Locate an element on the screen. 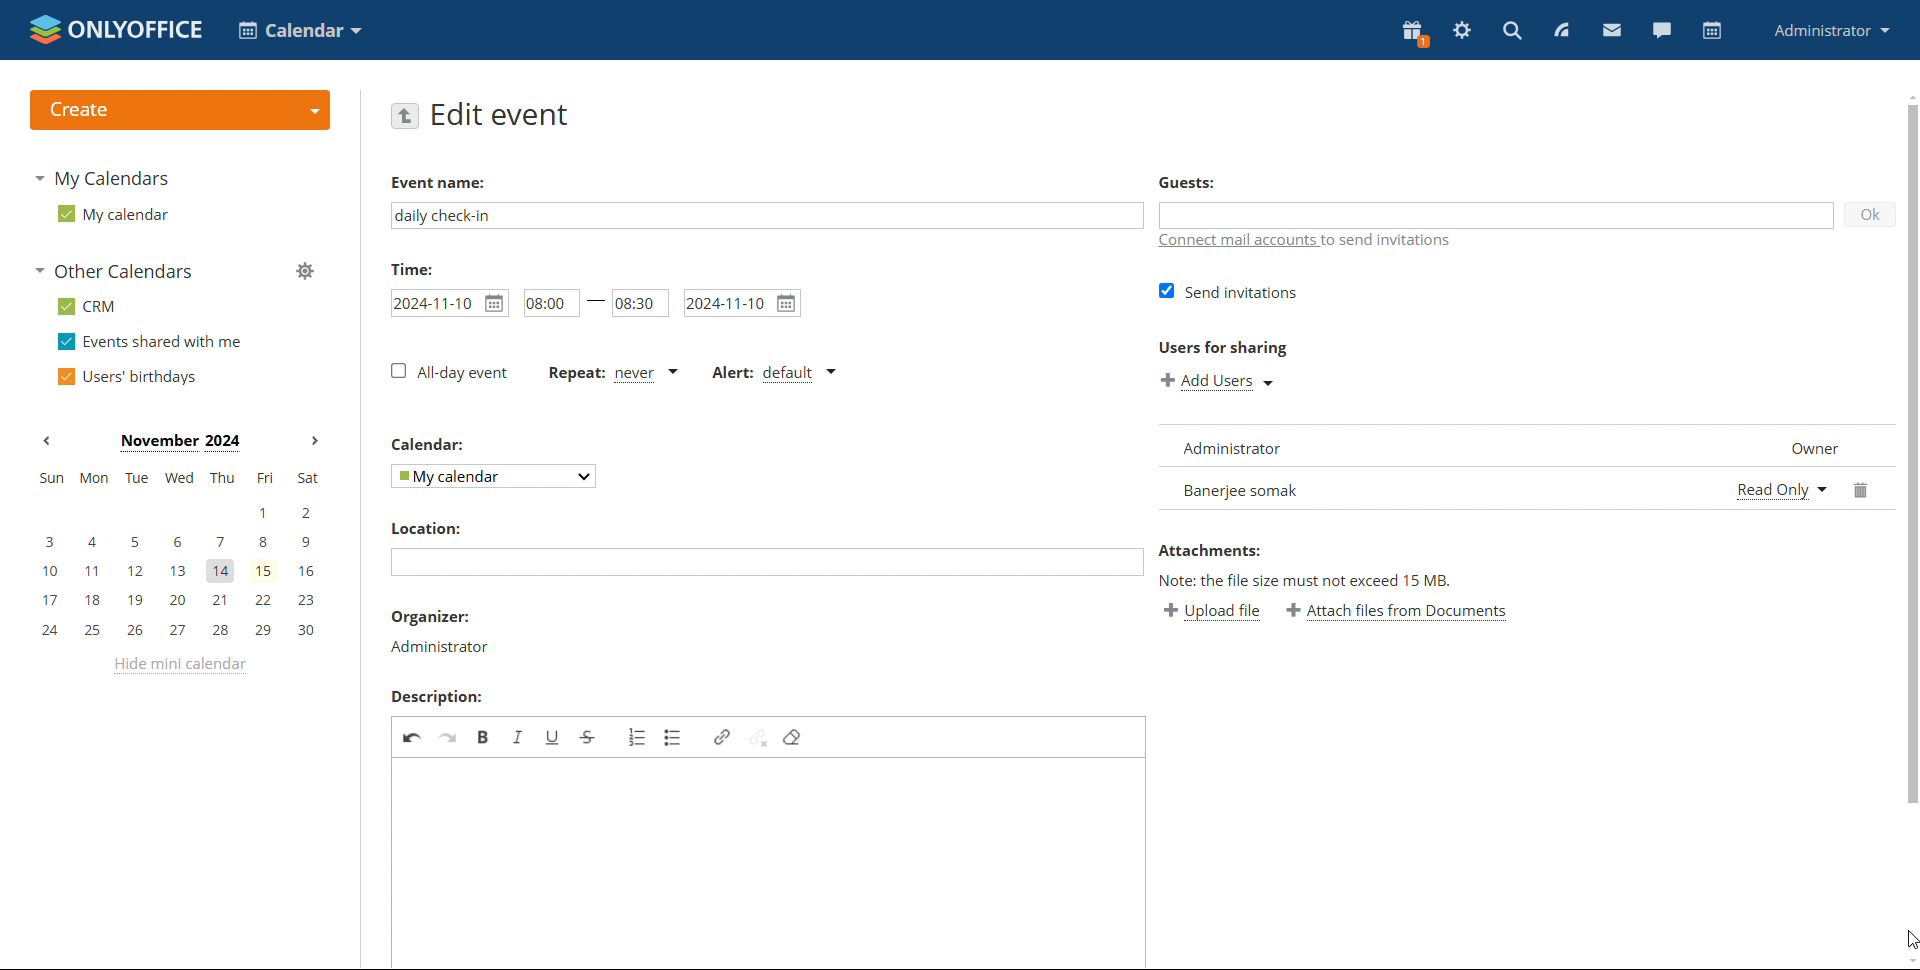 The height and width of the screenshot is (970, 1920). attachment is located at coordinates (1279, 547).